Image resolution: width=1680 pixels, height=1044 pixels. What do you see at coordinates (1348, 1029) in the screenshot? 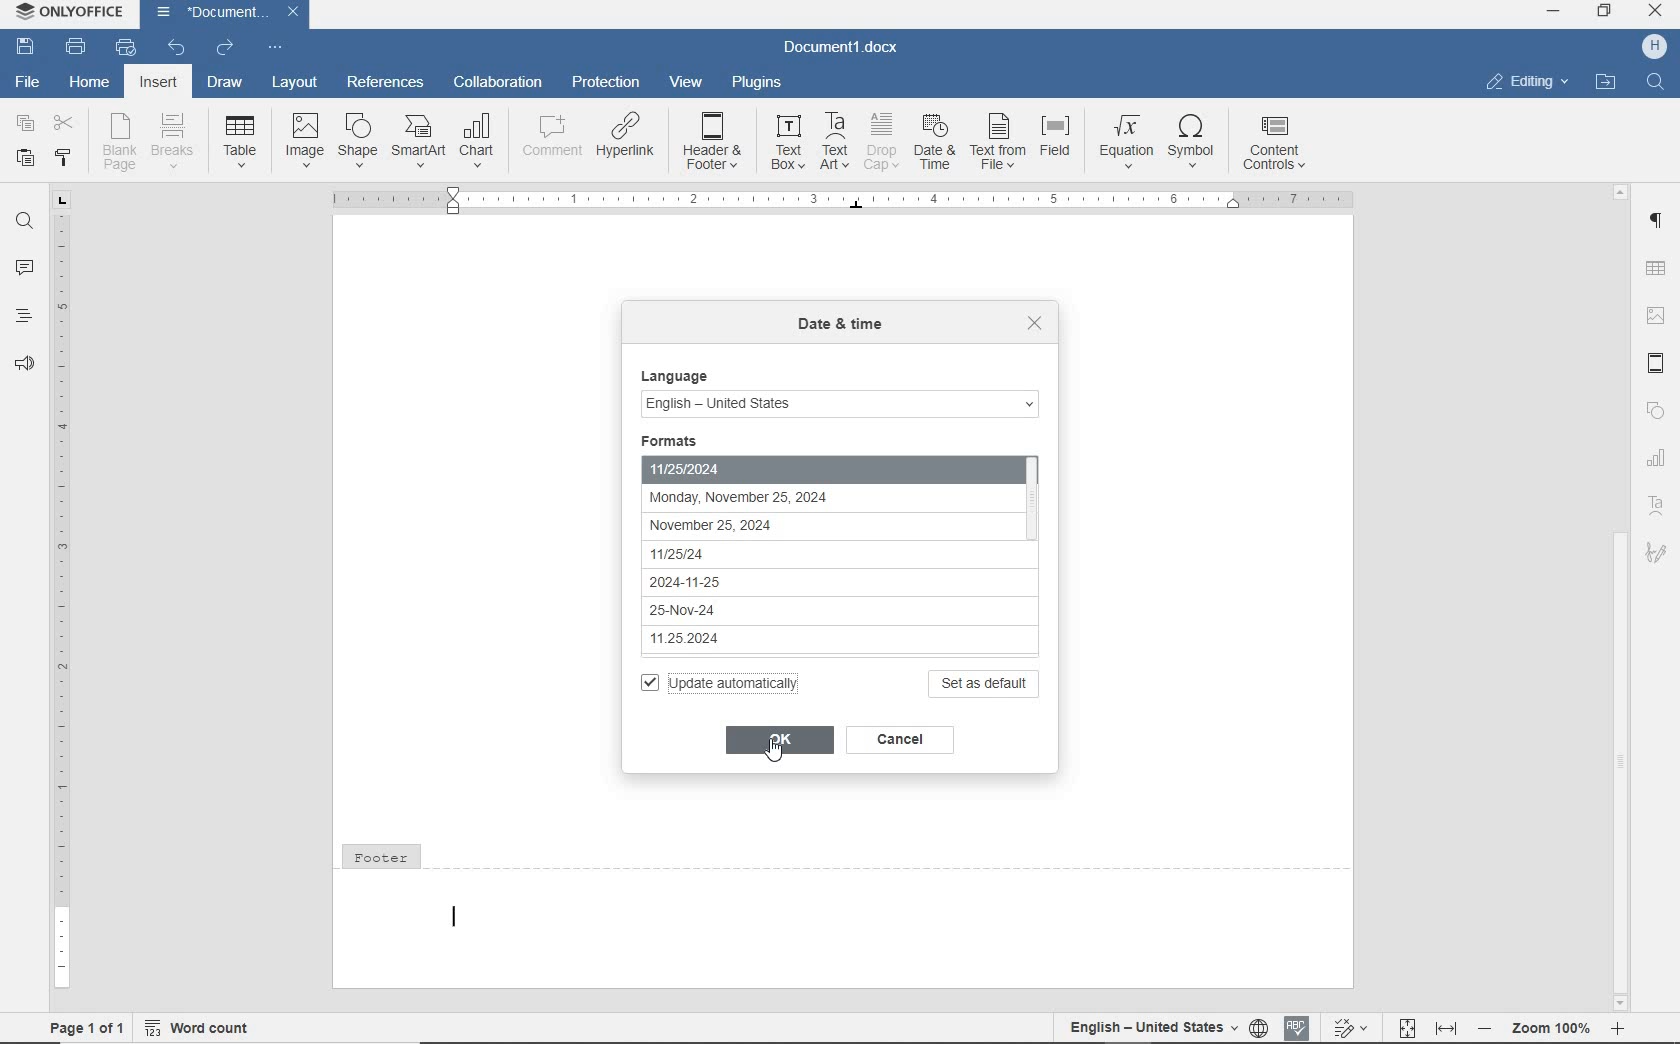
I see `track changes` at bounding box center [1348, 1029].